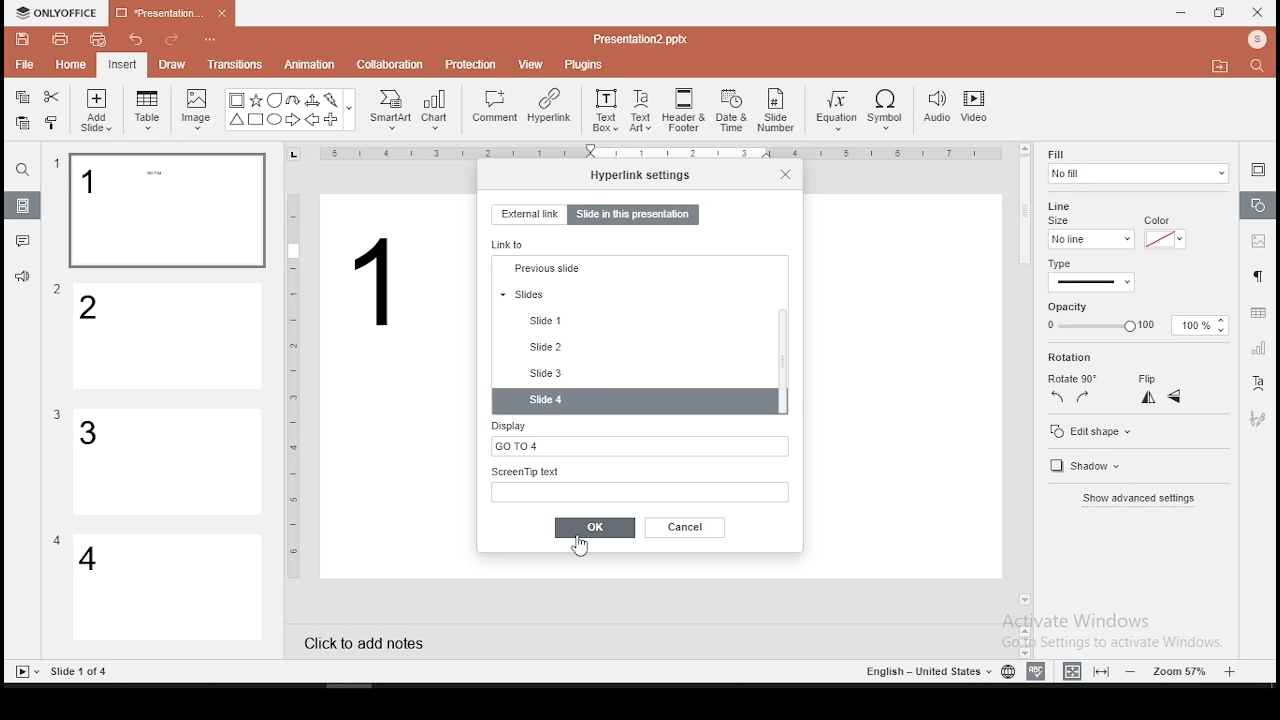  What do you see at coordinates (96, 110) in the screenshot?
I see `add slide` at bounding box center [96, 110].